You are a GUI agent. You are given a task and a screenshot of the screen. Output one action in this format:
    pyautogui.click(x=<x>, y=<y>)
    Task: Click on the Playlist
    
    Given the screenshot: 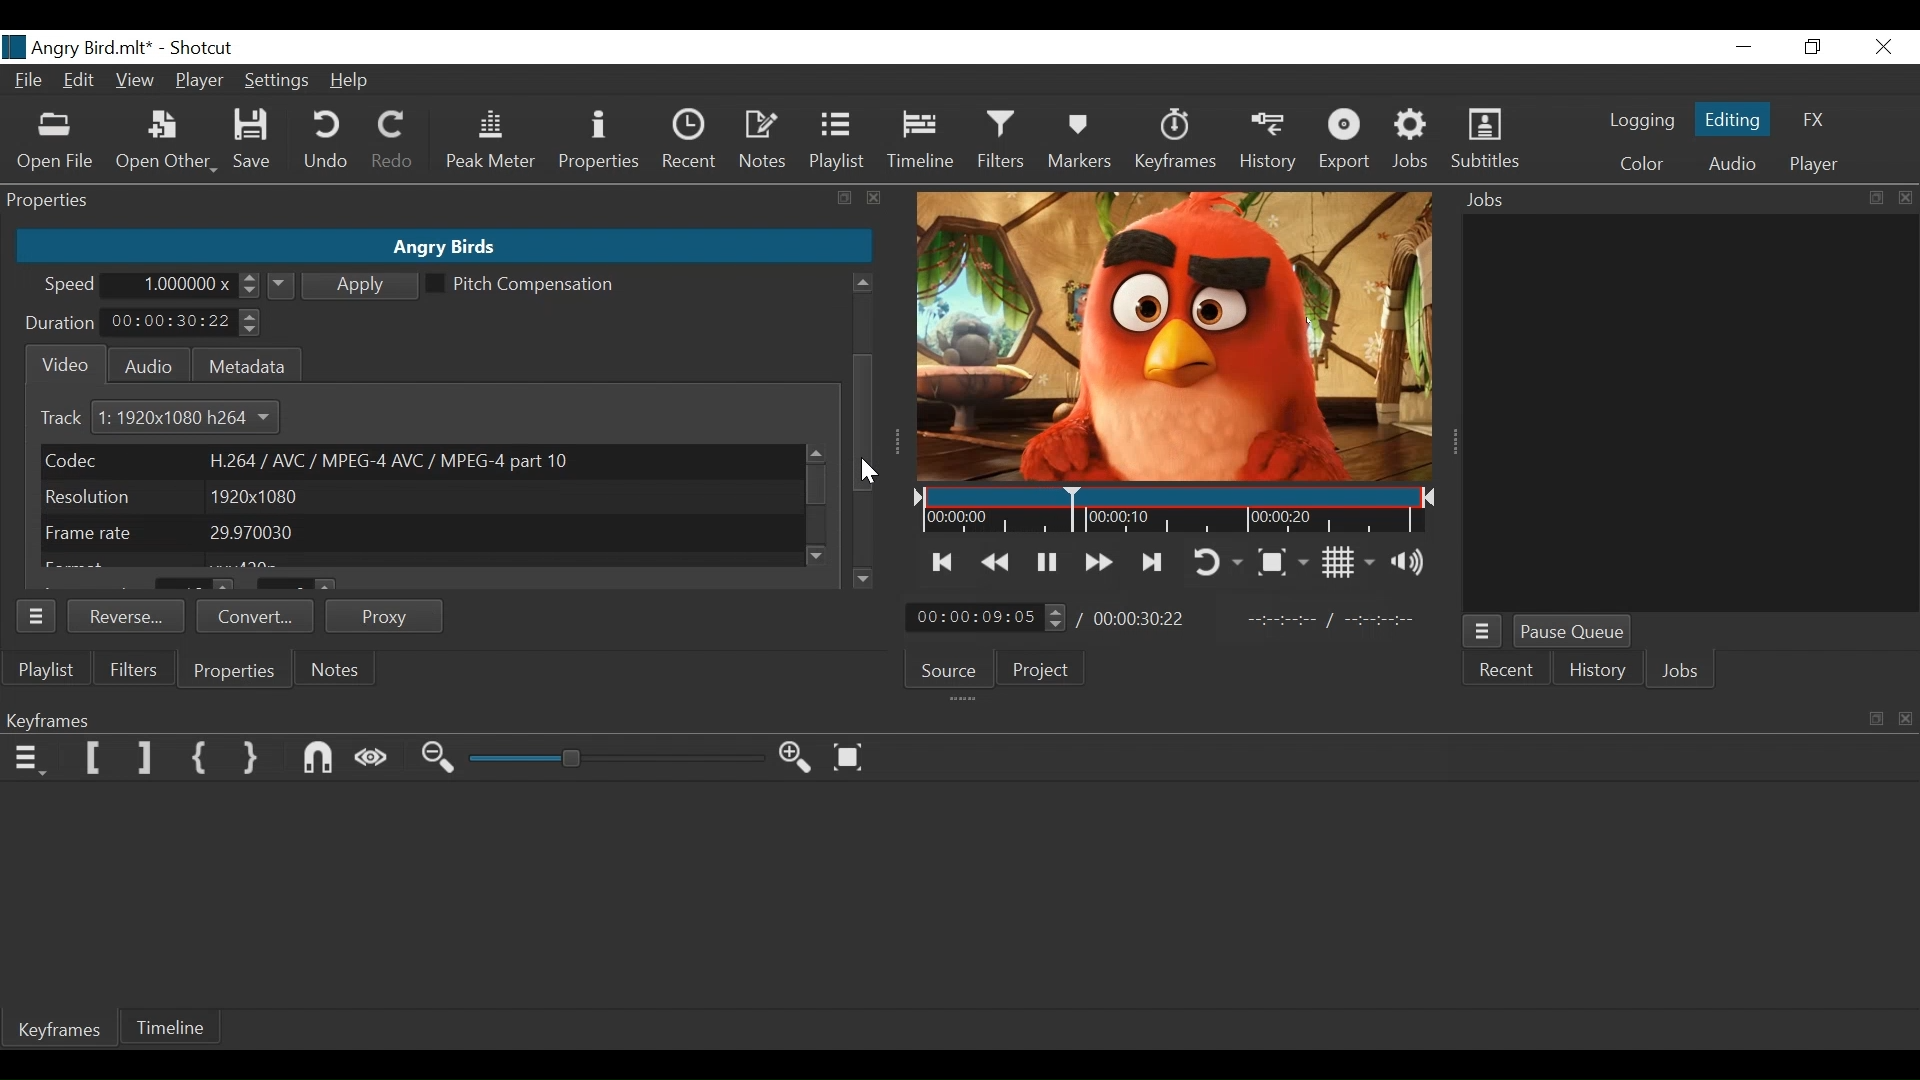 What is the action you would take?
    pyautogui.click(x=839, y=143)
    